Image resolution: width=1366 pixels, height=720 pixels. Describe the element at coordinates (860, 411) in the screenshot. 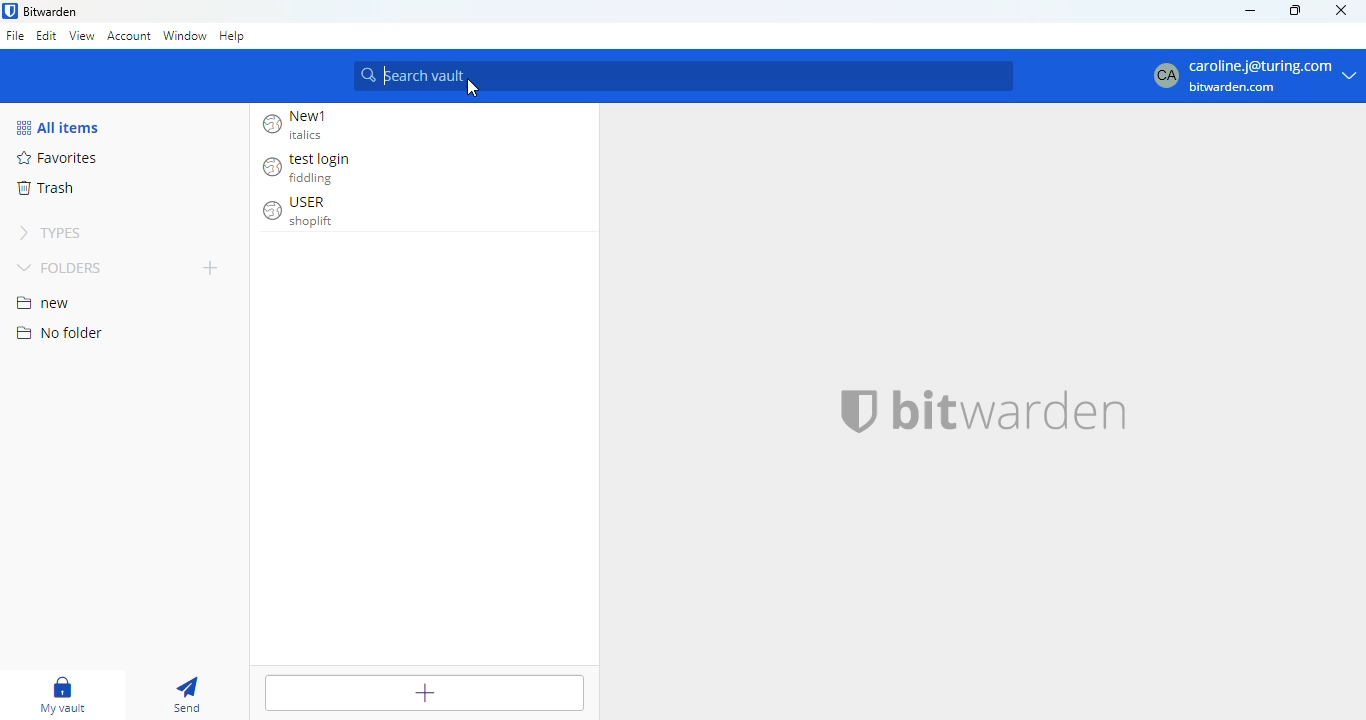

I see `logo` at that location.